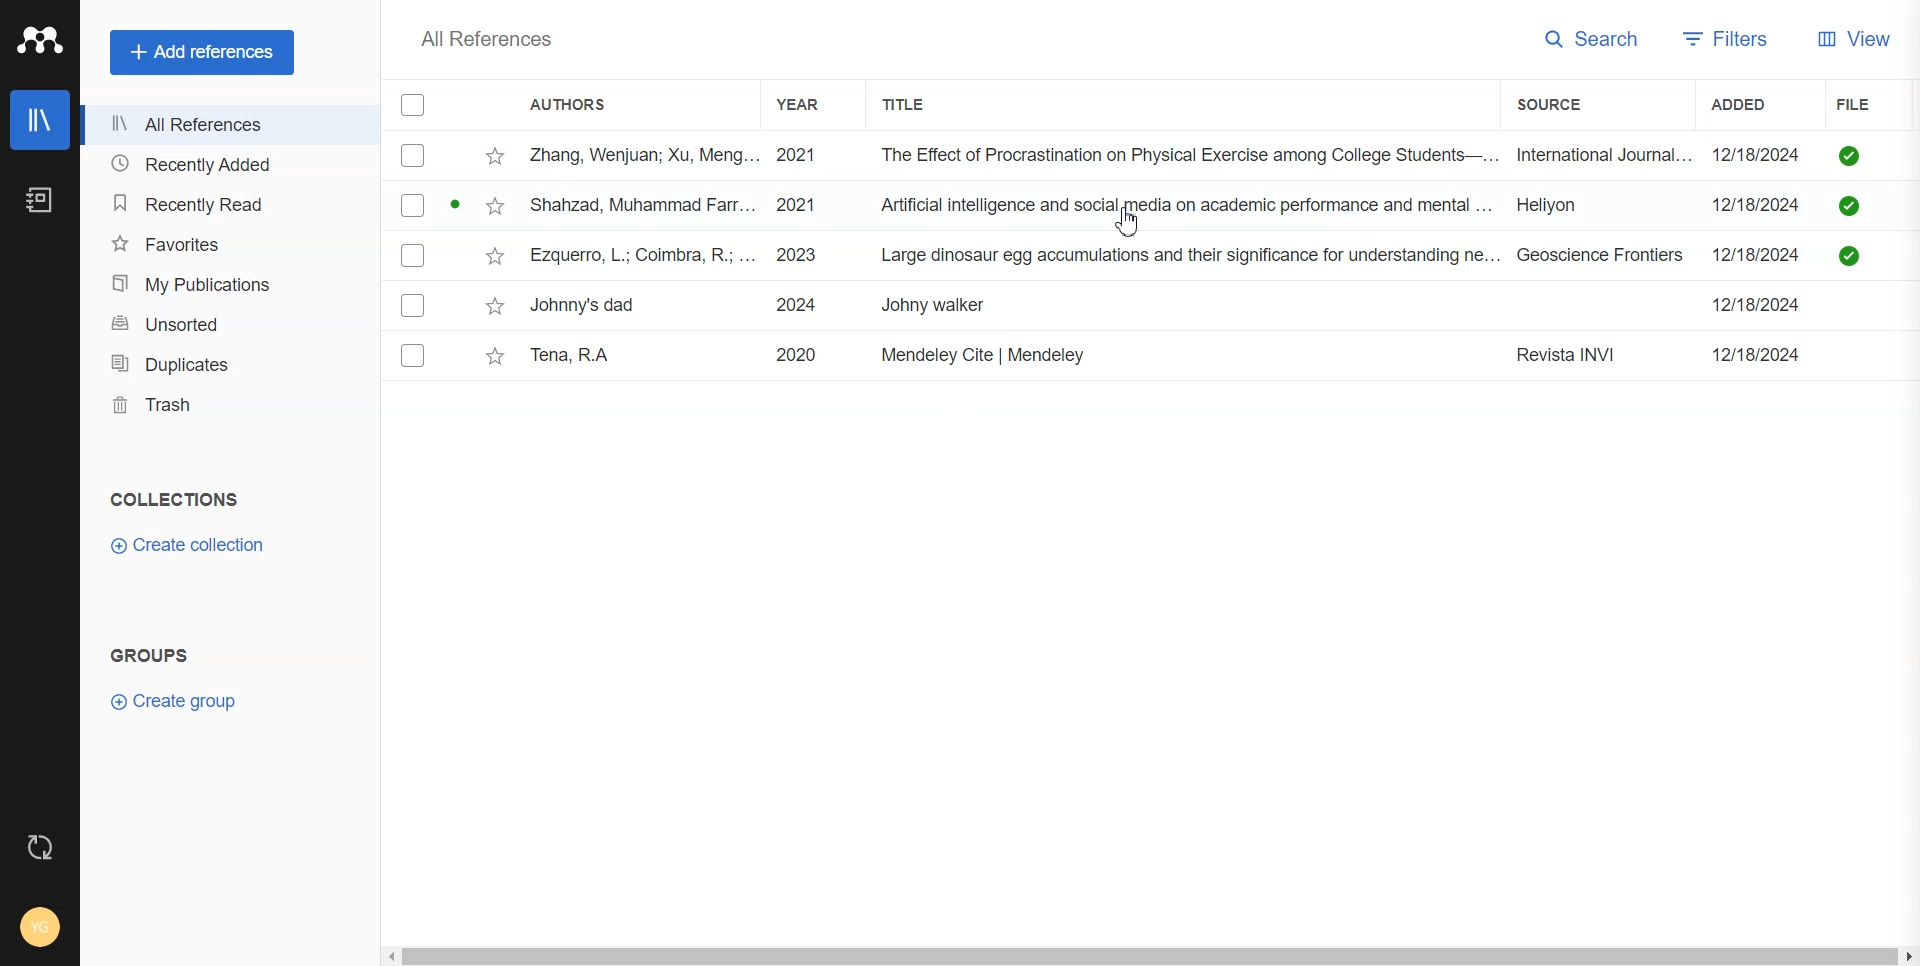  What do you see at coordinates (225, 204) in the screenshot?
I see `Recently Read` at bounding box center [225, 204].